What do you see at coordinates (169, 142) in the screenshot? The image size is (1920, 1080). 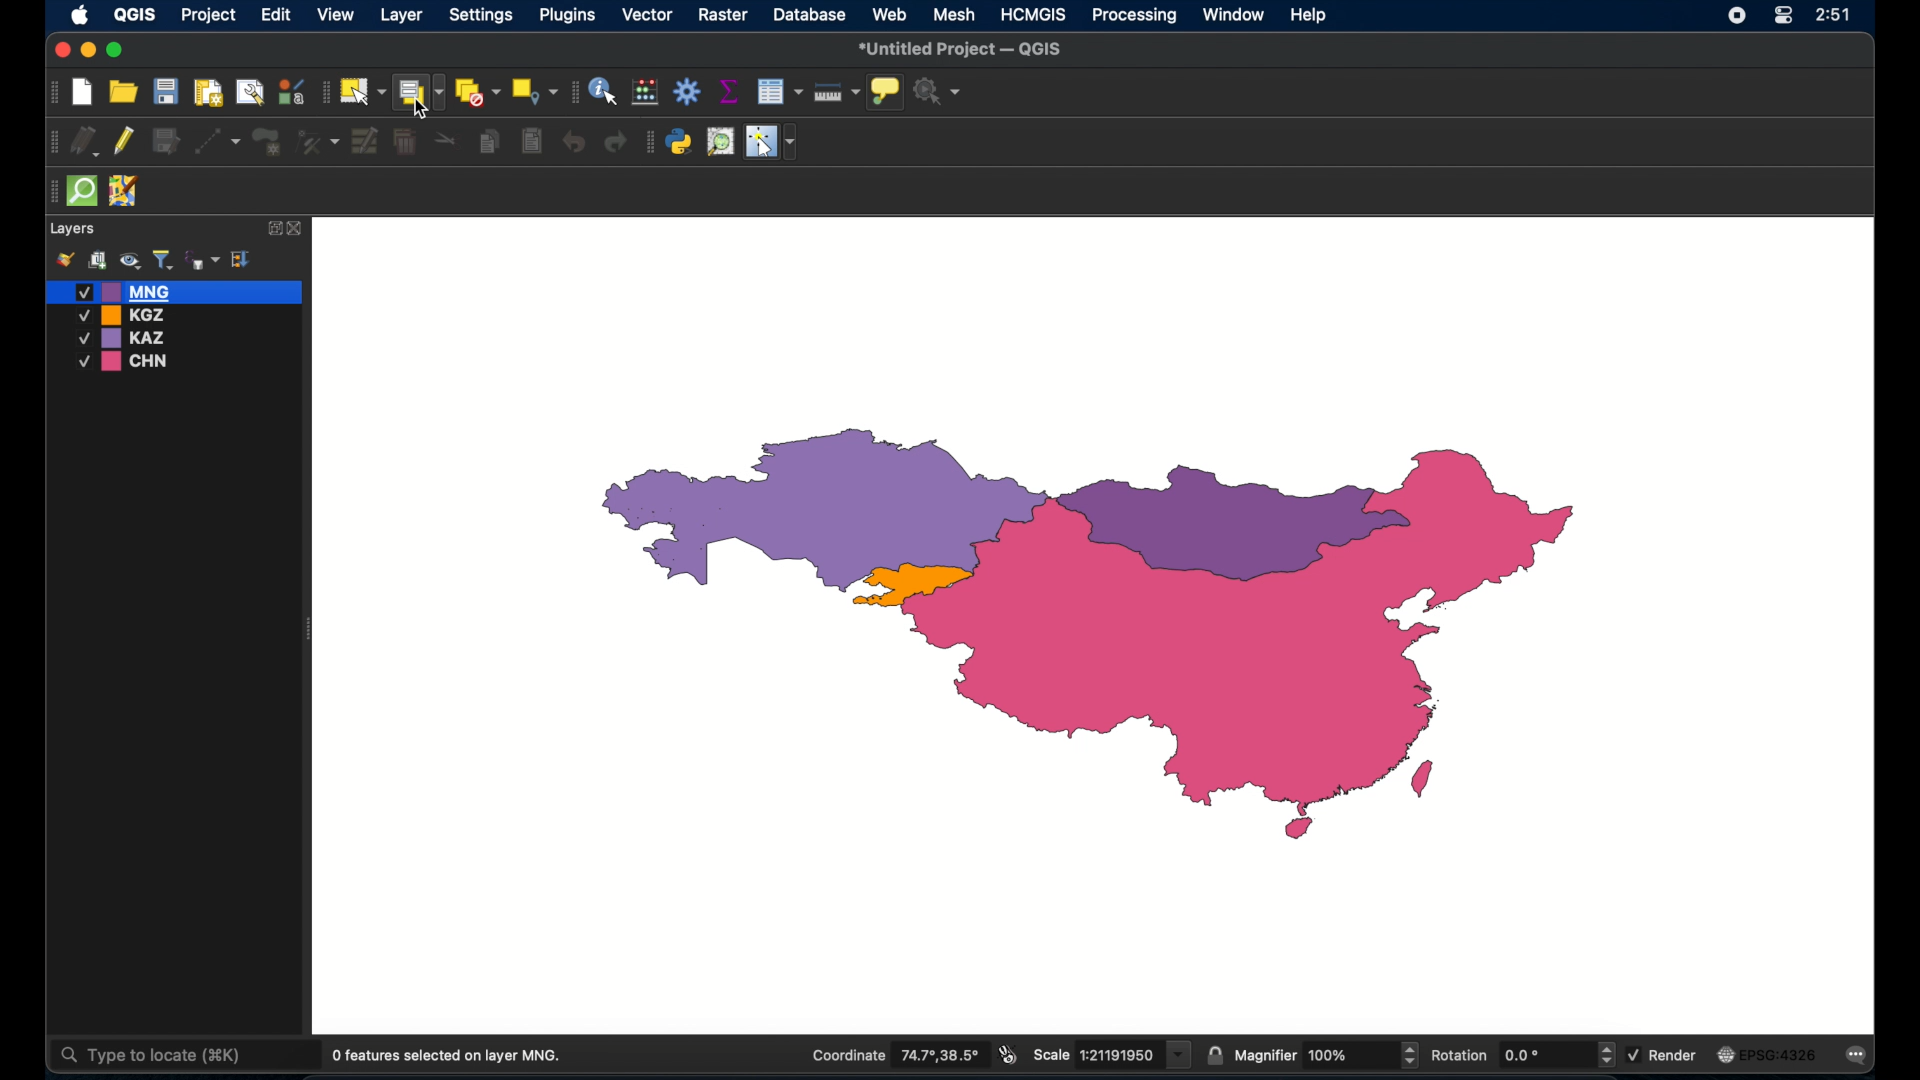 I see `save edits` at bounding box center [169, 142].